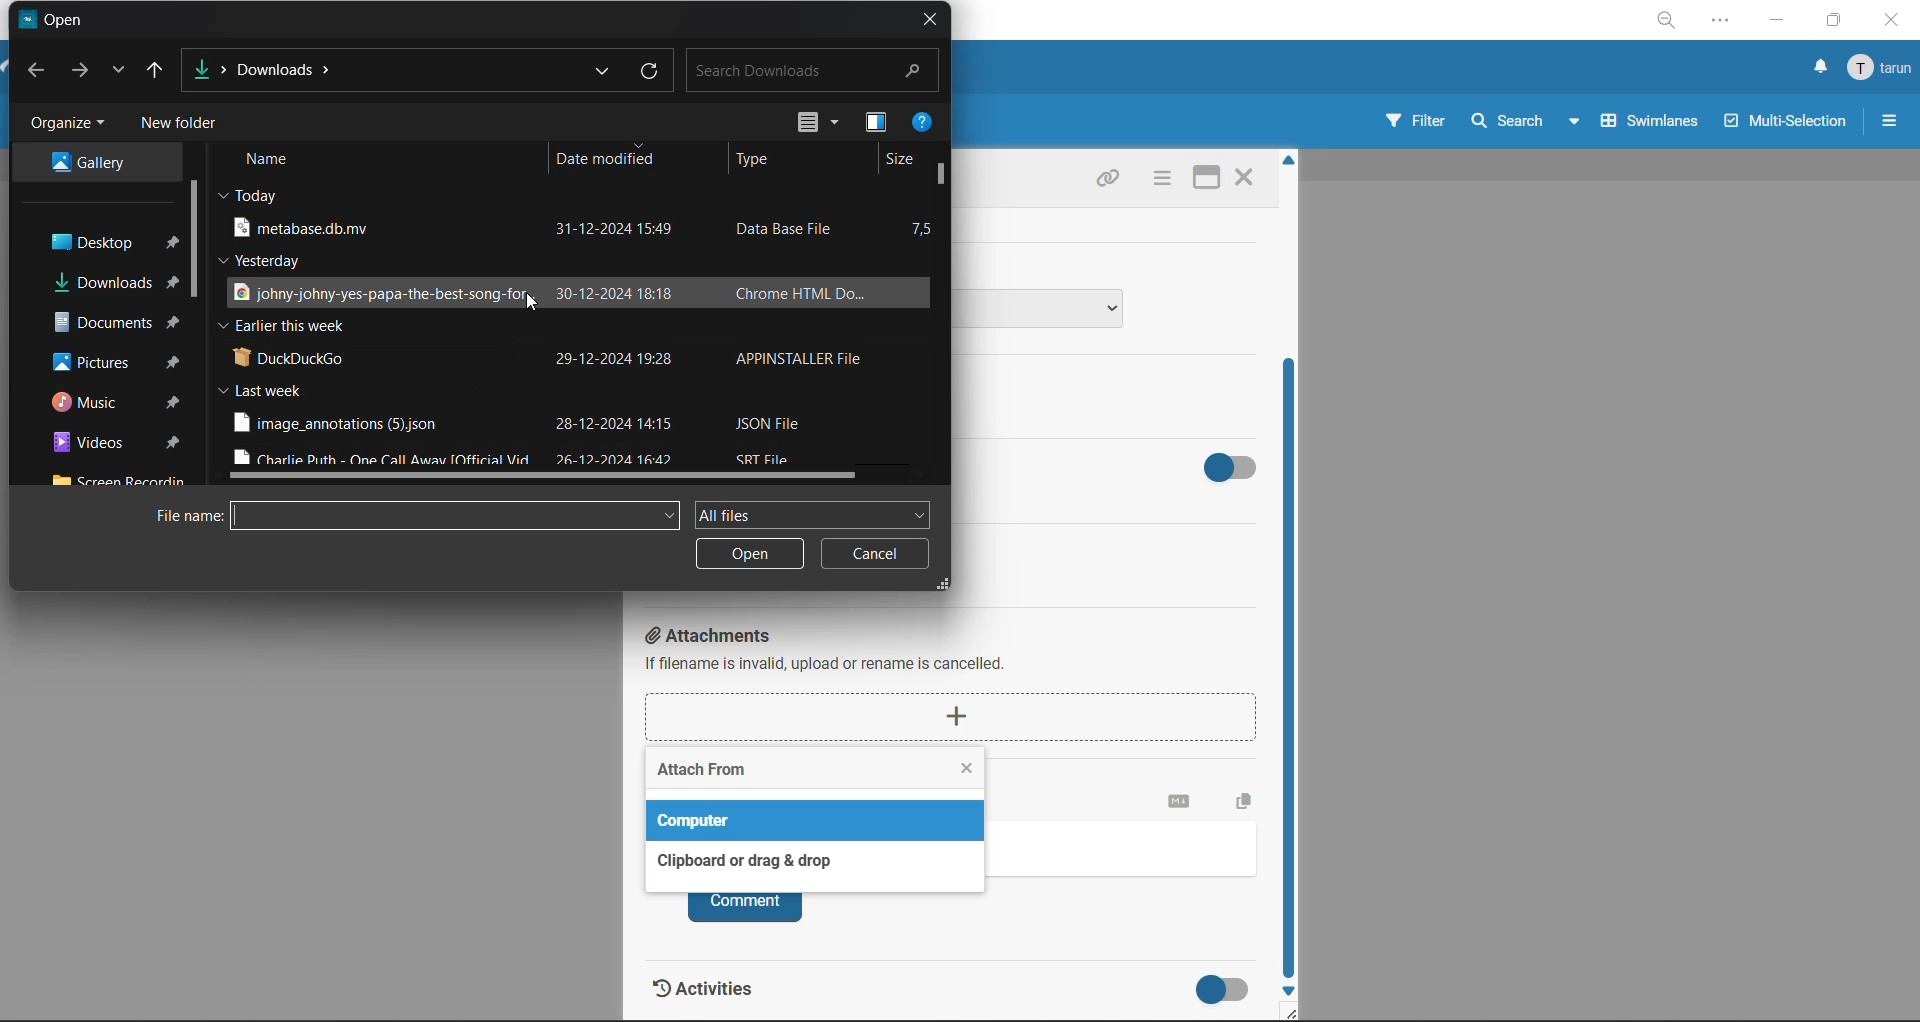  I want to click on horizontal scroll bar, so click(557, 474).